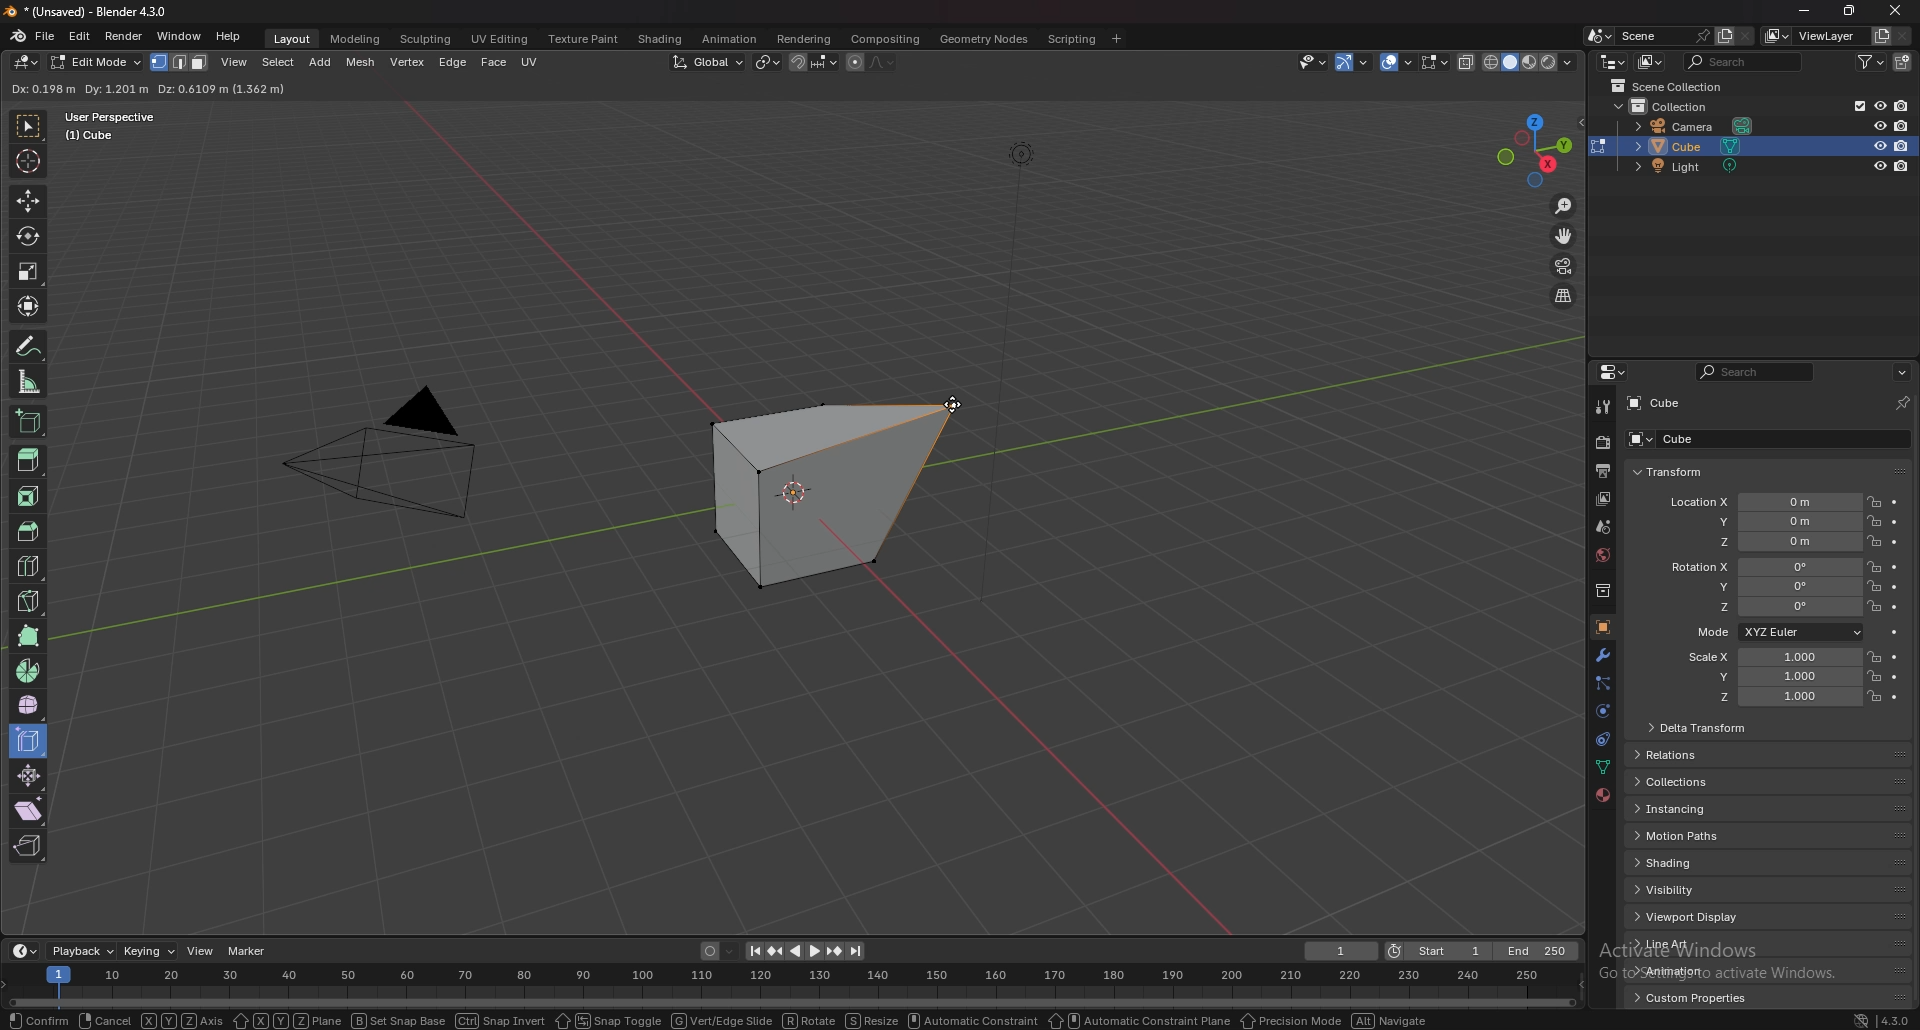  What do you see at coordinates (1602, 712) in the screenshot?
I see `physics` at bounding box center [1602, 712].